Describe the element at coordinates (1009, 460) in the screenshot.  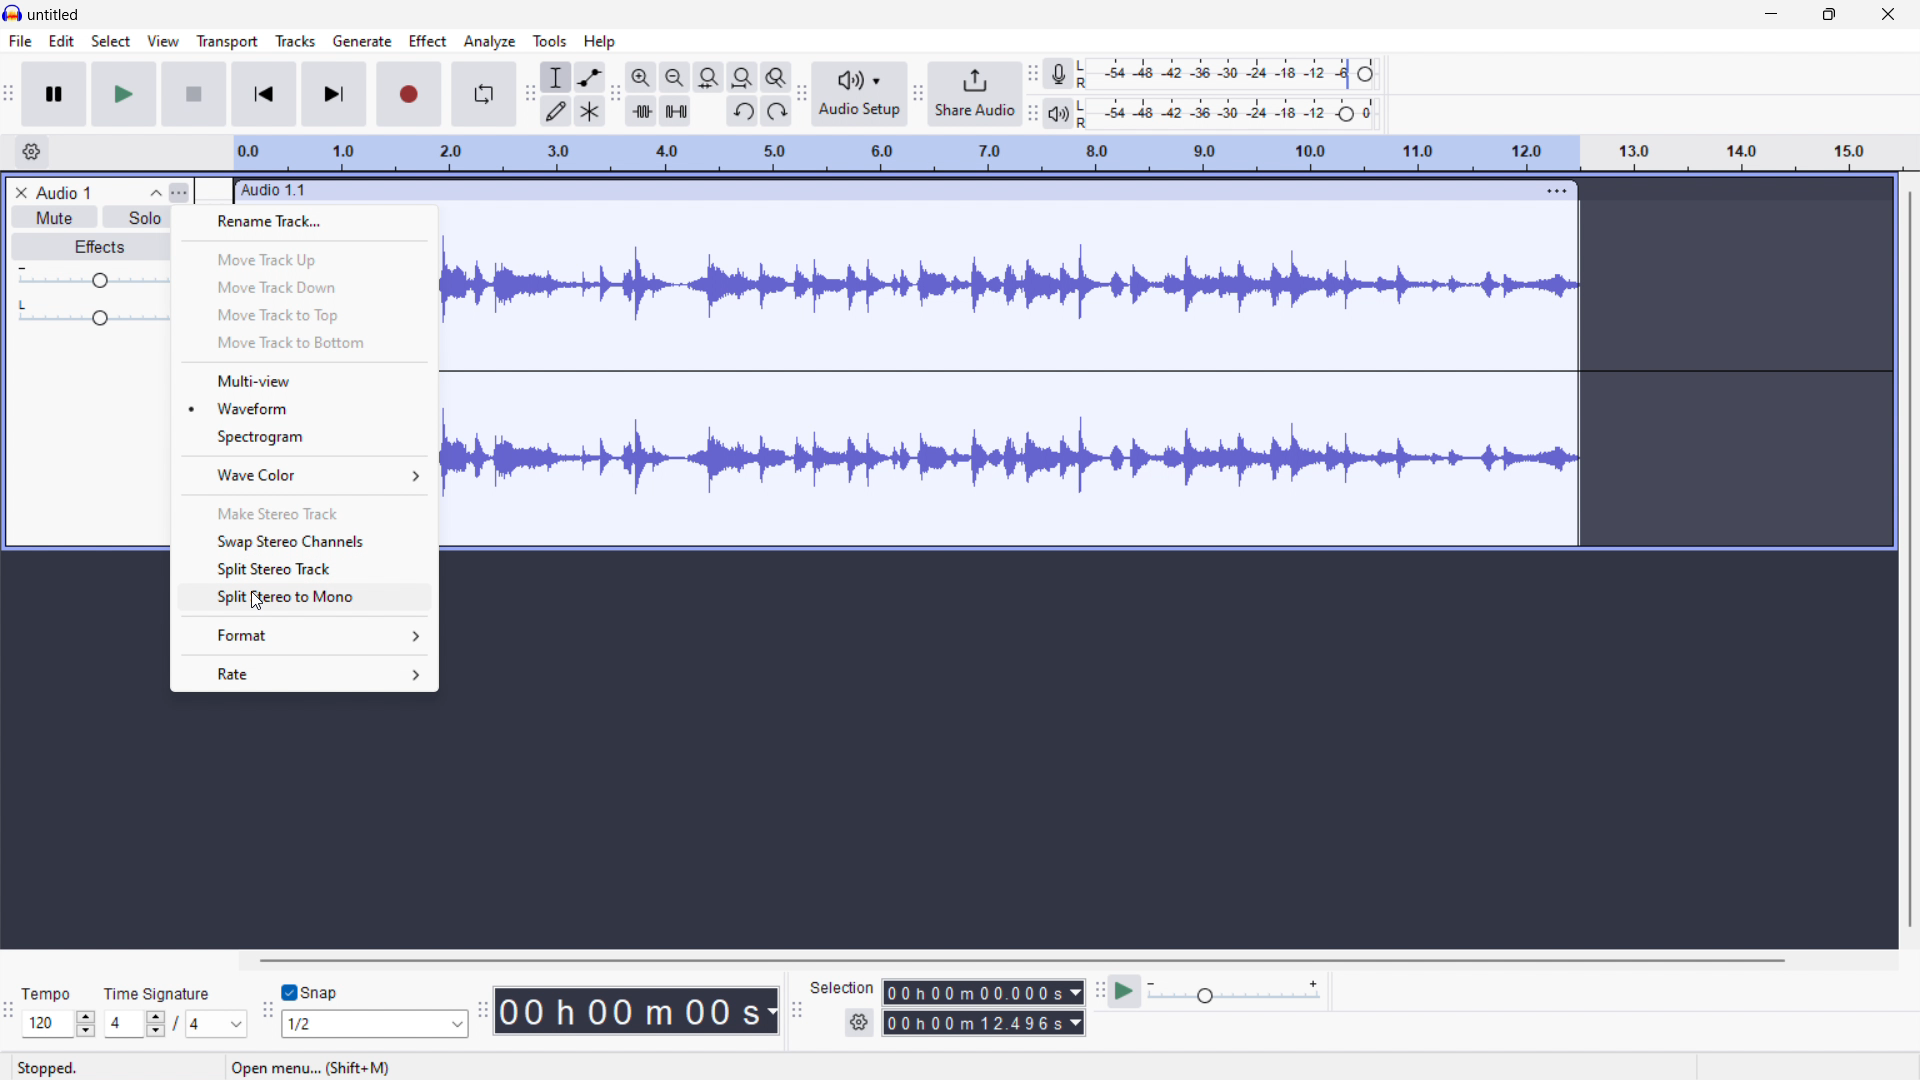
I see `stereo waveform` at that location.